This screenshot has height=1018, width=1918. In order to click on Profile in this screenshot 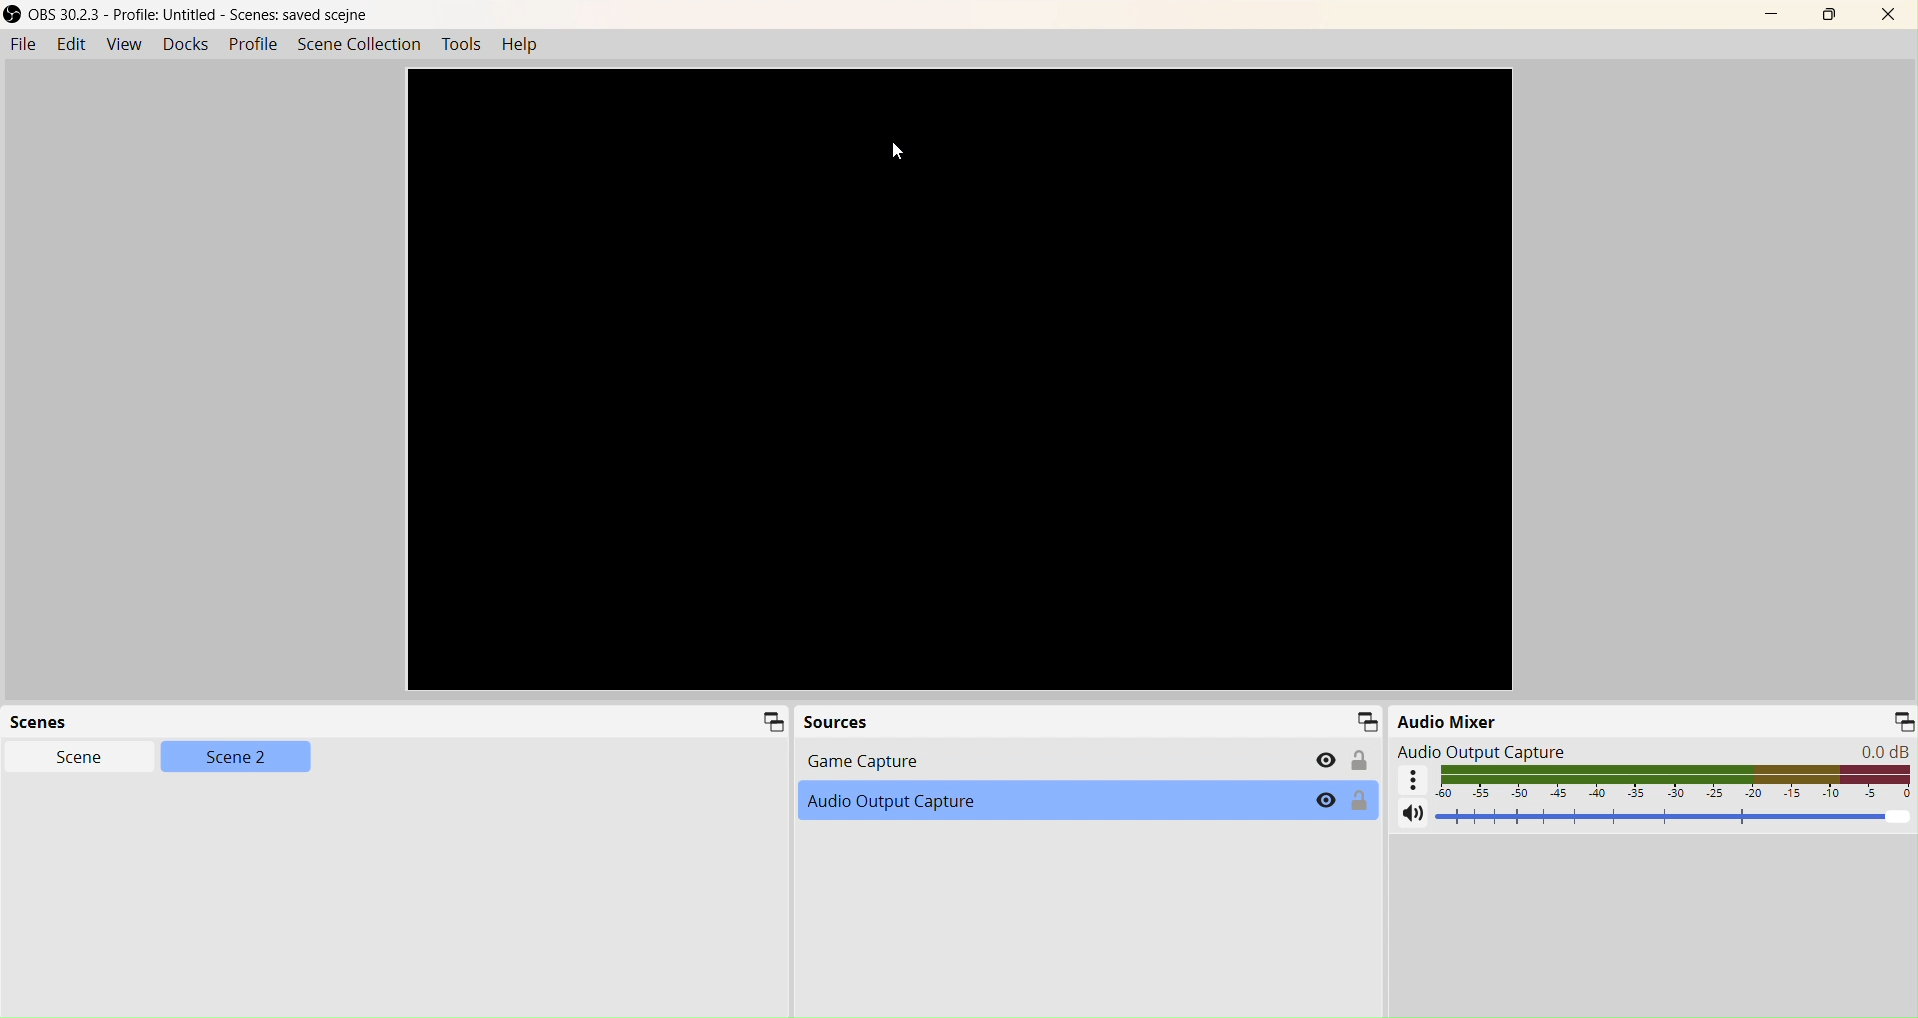, I will do `click(256, 47)`.